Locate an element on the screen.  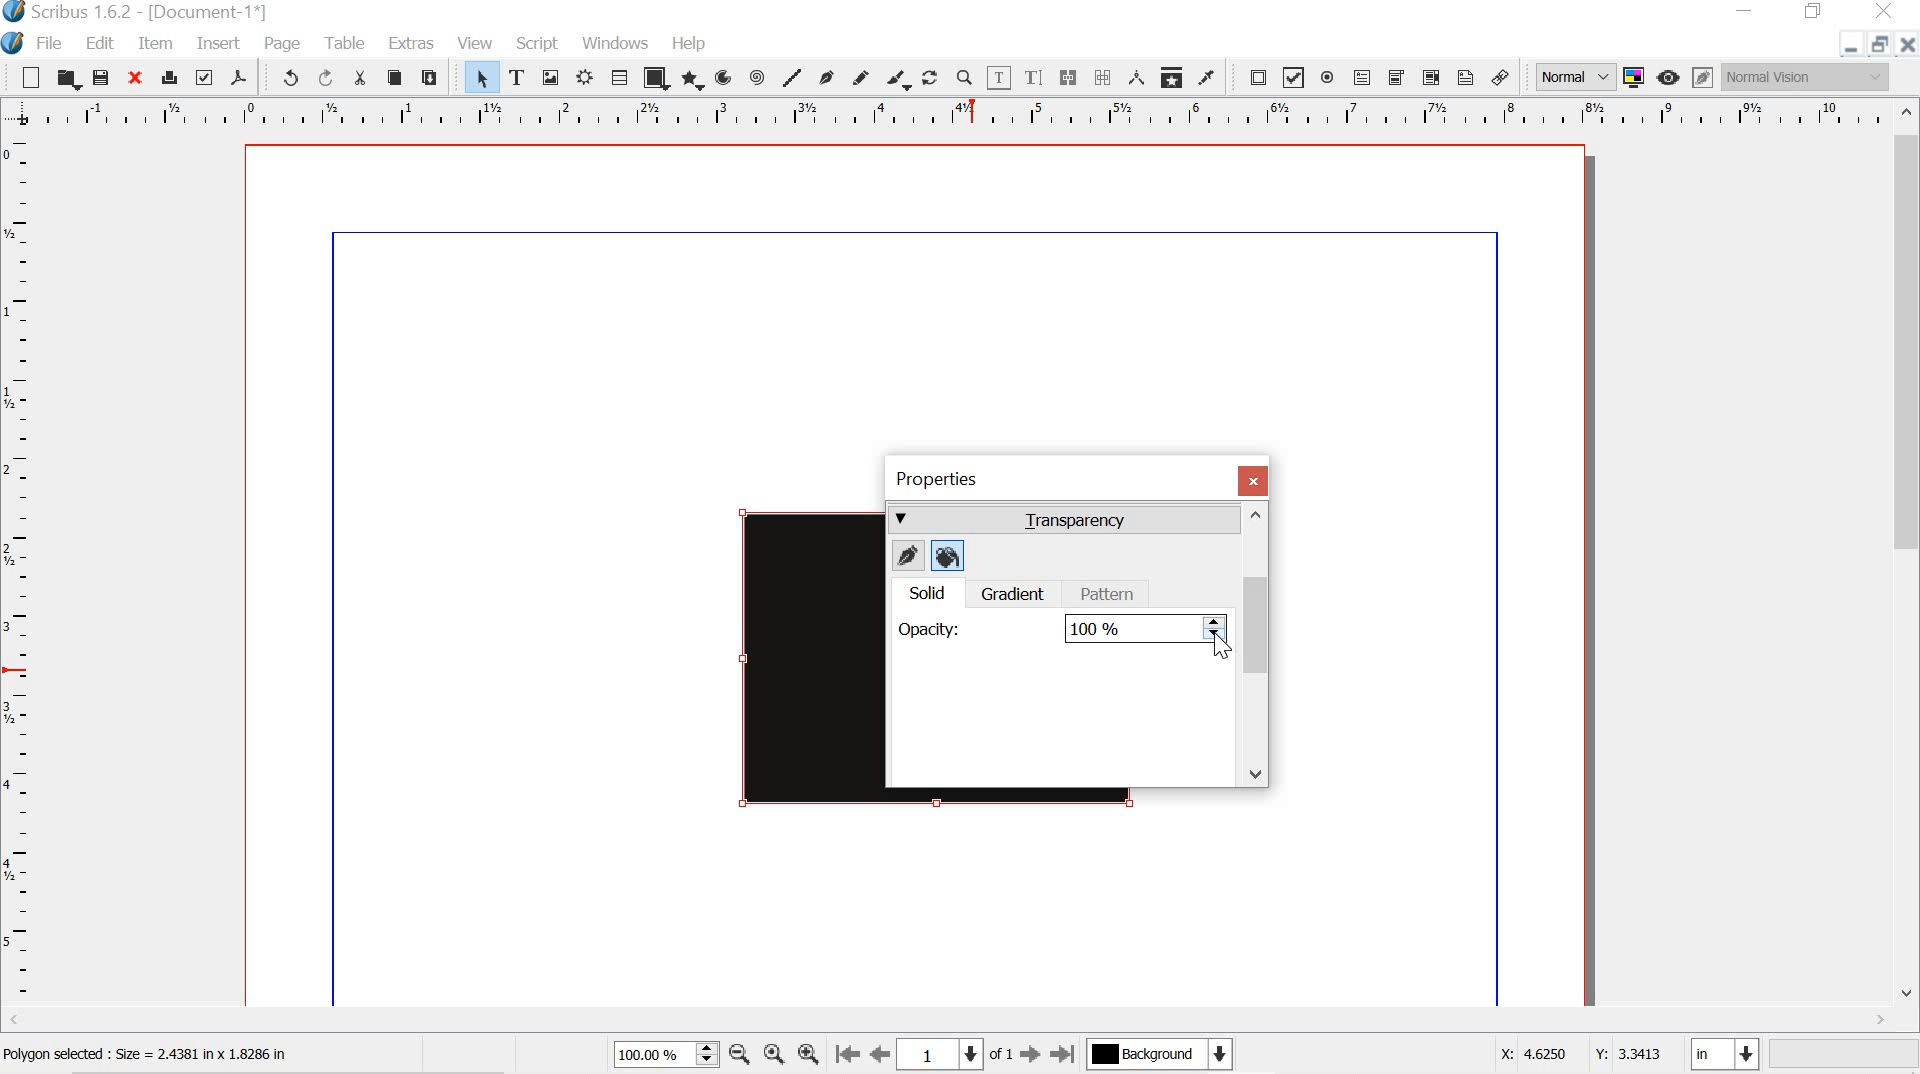
cursor is located at coordinates (1223, 650).